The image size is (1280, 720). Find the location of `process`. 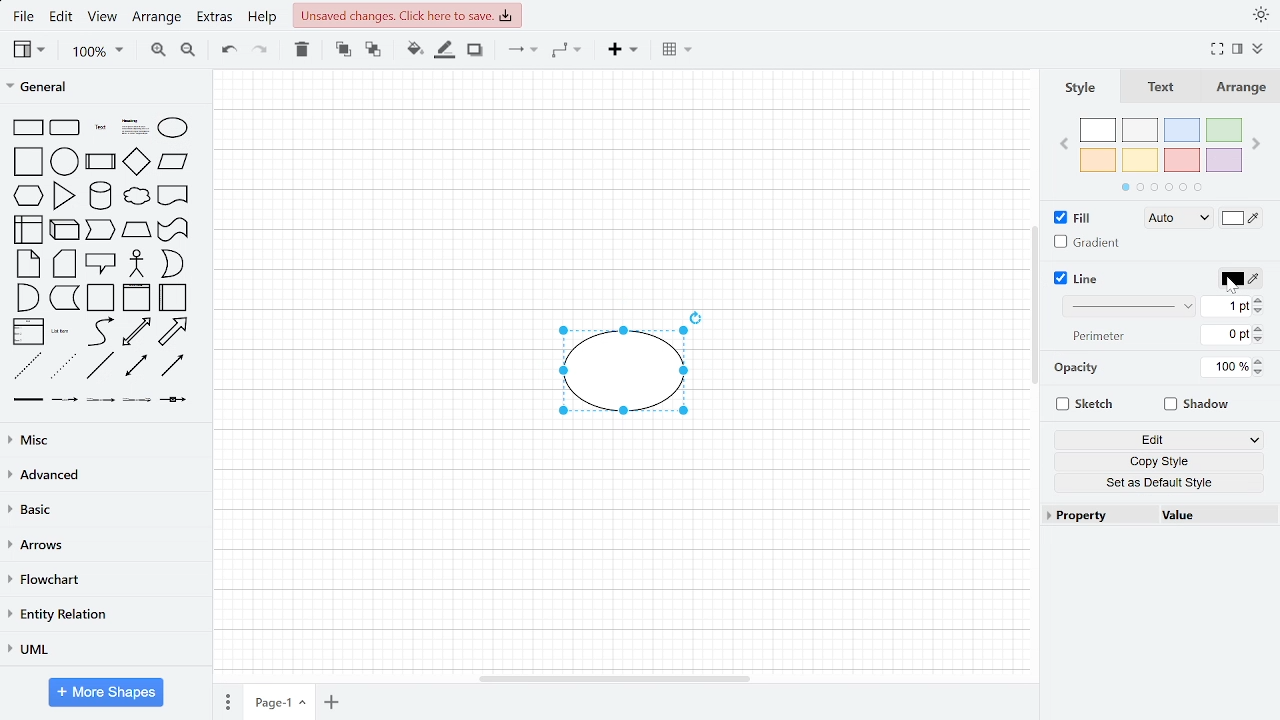

process is located at coordinates (100, 161).